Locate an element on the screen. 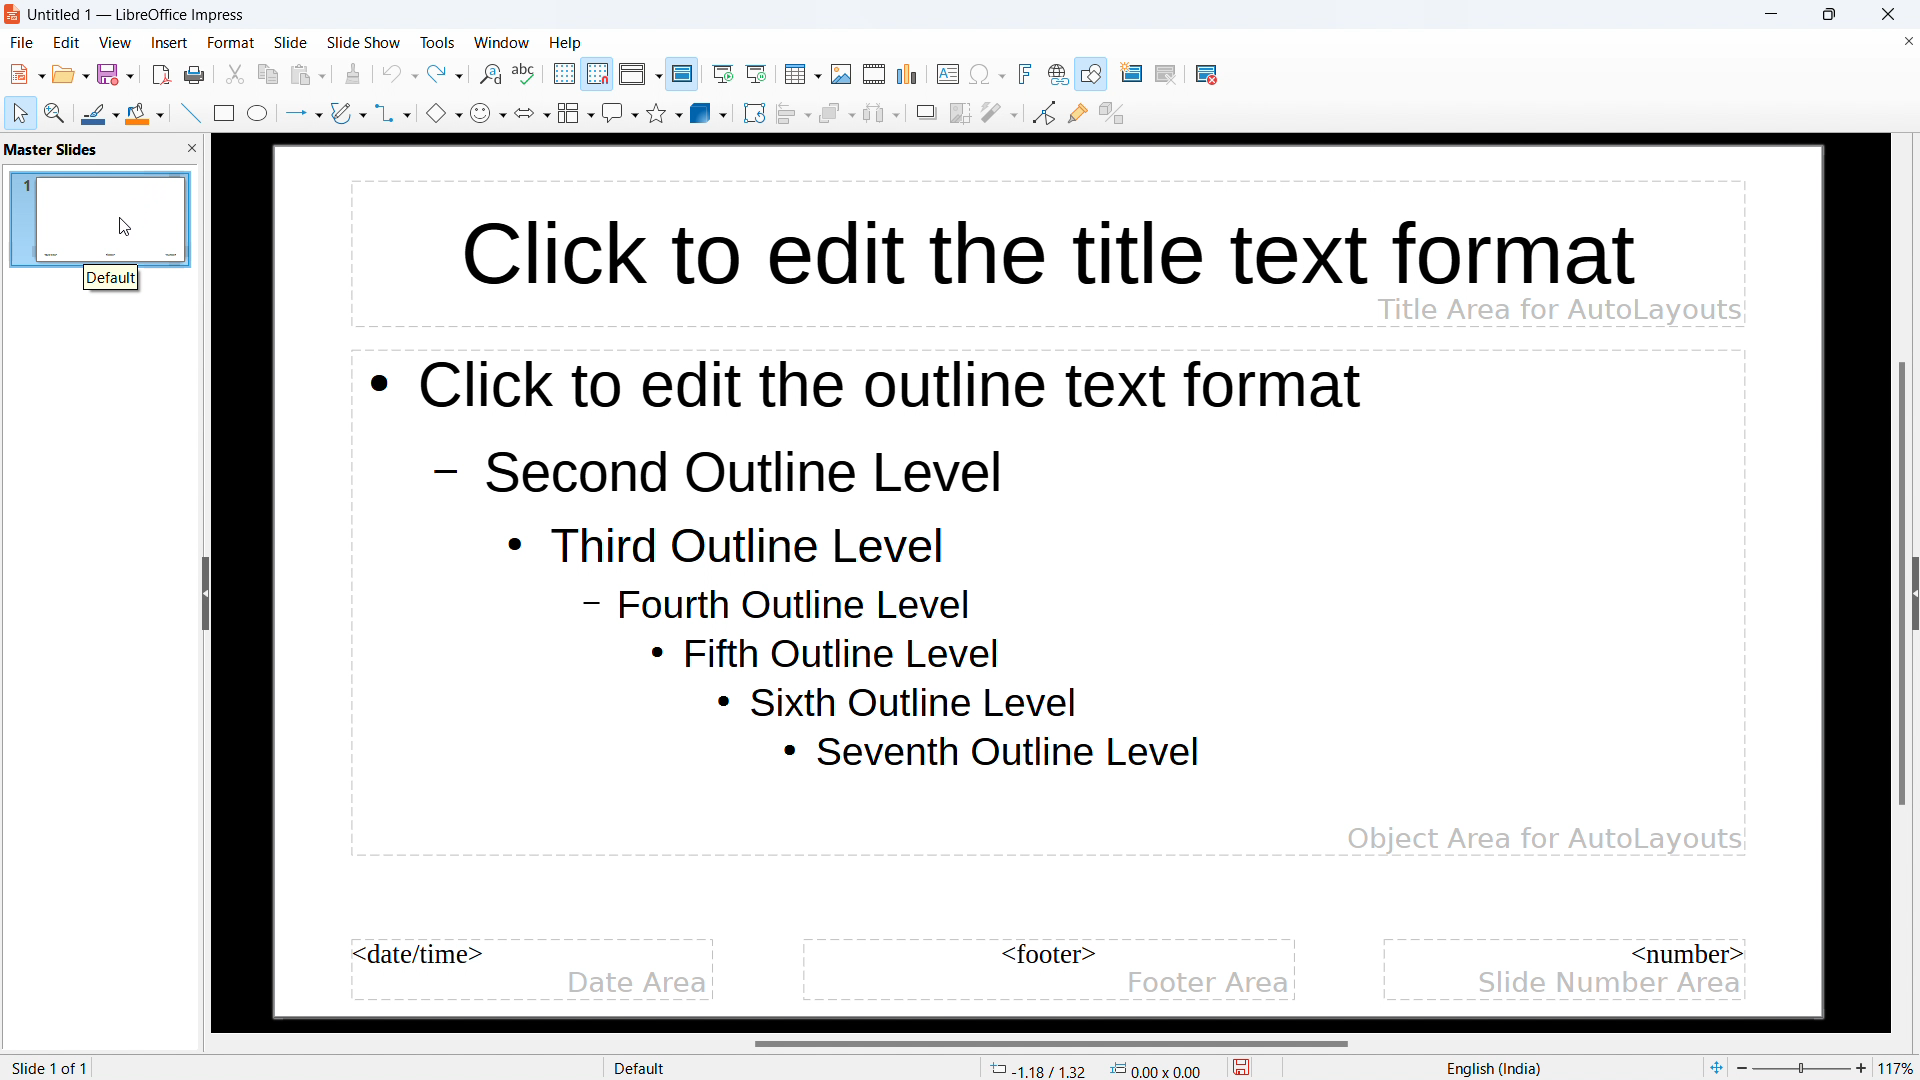  curves and polygons is located at coordinates (349, 113).